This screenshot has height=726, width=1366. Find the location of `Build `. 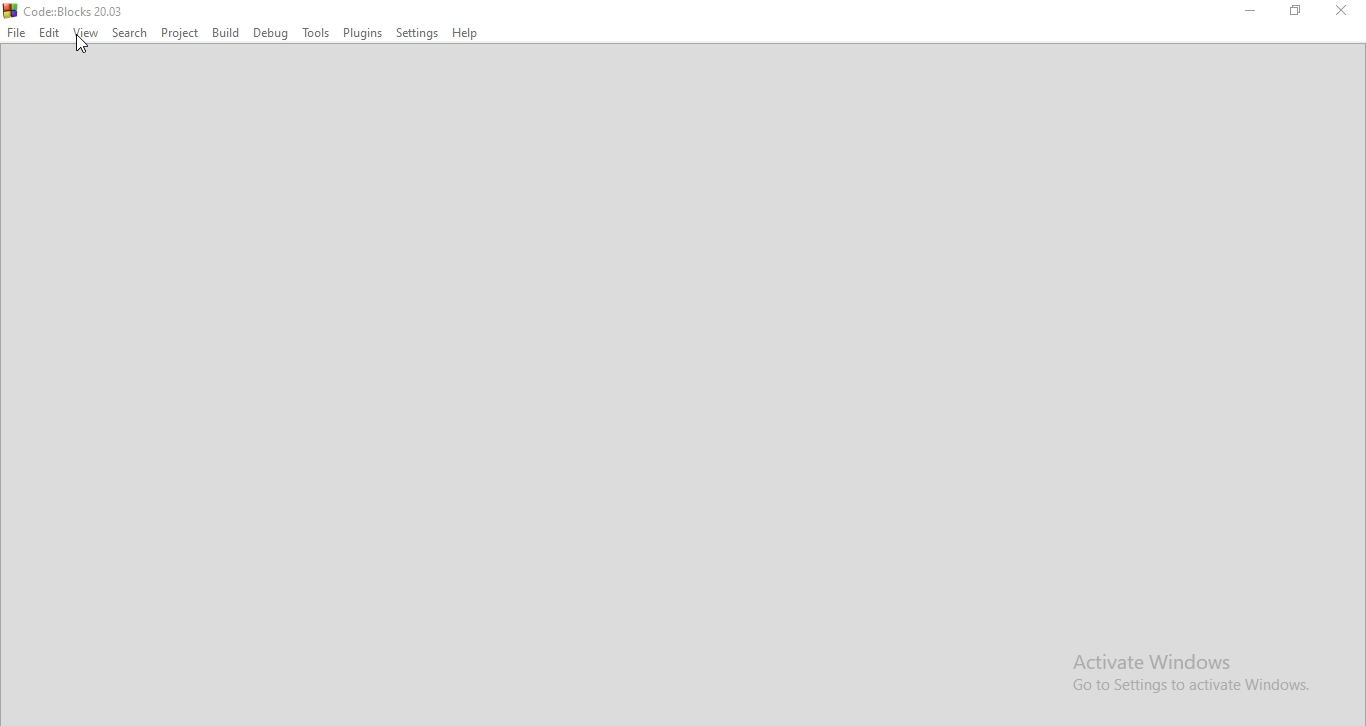

Build  is located at coordinates (227, 33).